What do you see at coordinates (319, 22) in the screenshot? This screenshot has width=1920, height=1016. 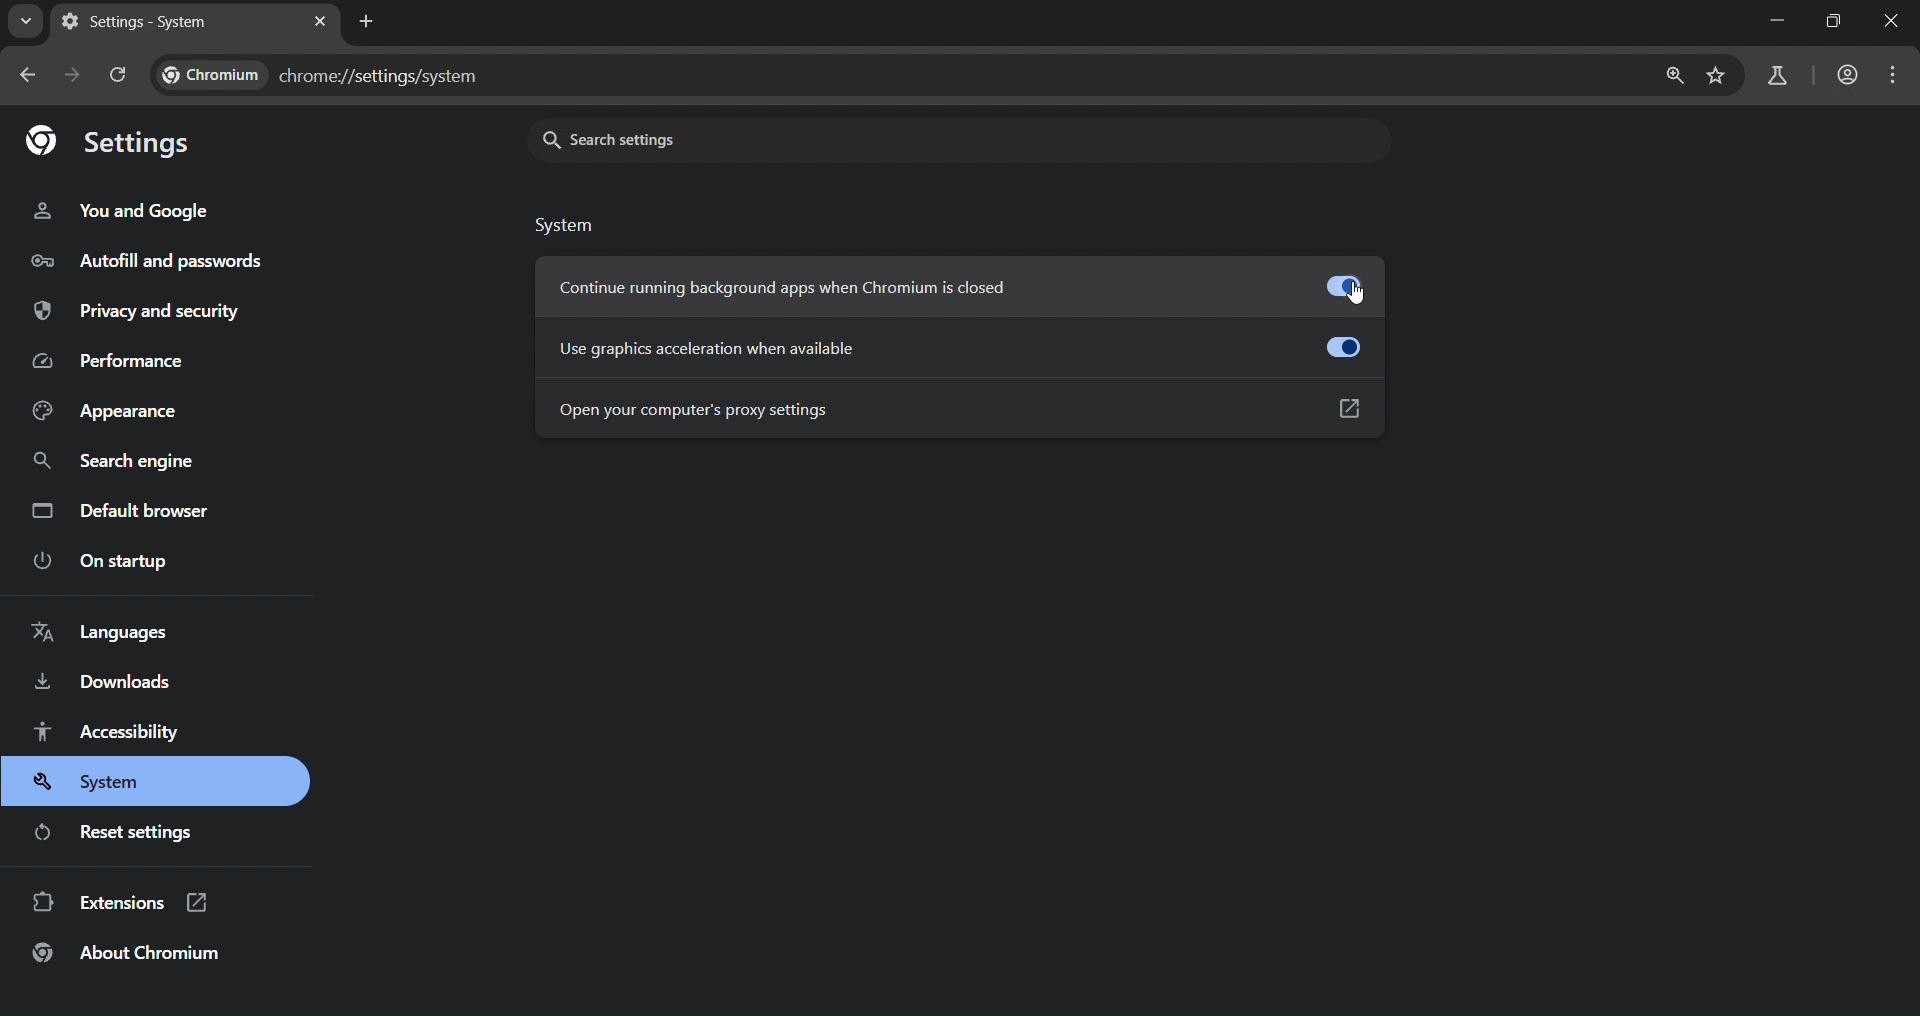 I see `close tab` at bounding box center [319, 22].